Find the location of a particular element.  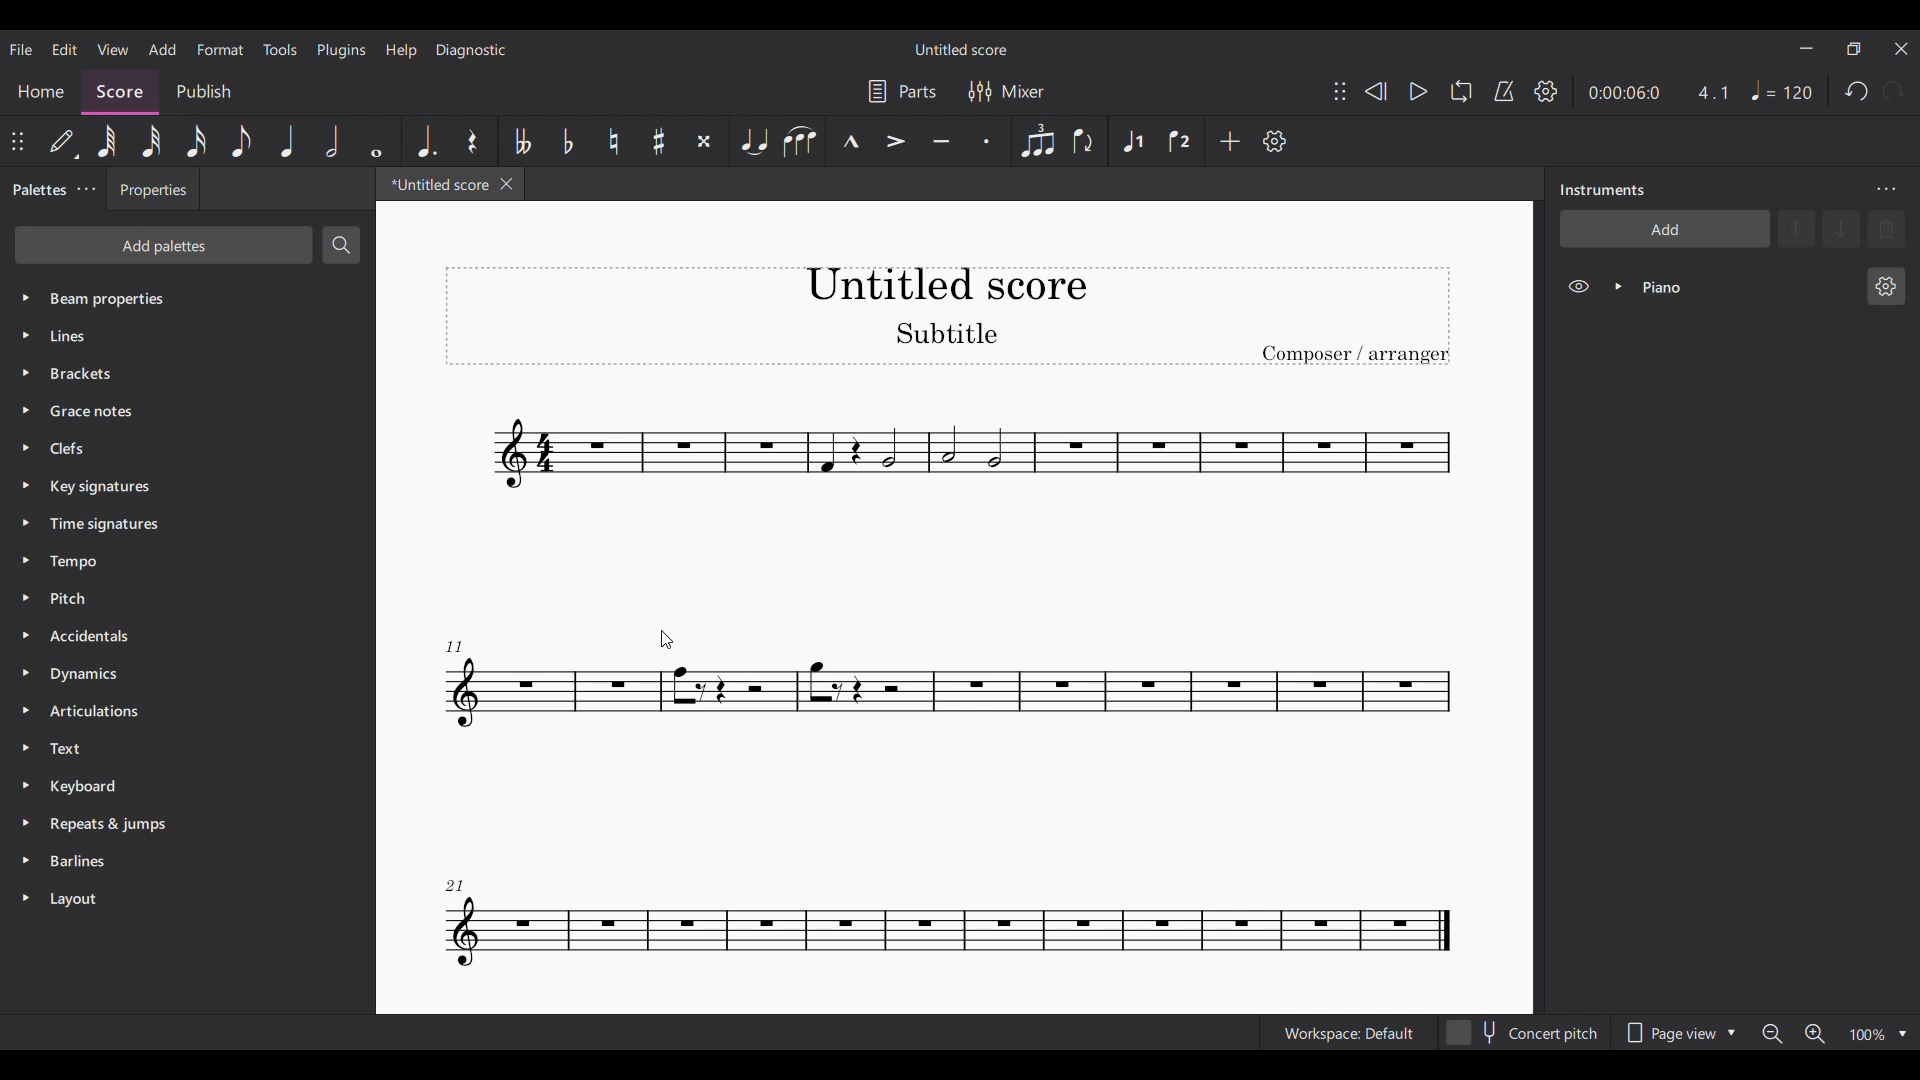

Score, current section highlighted is located at coordinates (120, 88).